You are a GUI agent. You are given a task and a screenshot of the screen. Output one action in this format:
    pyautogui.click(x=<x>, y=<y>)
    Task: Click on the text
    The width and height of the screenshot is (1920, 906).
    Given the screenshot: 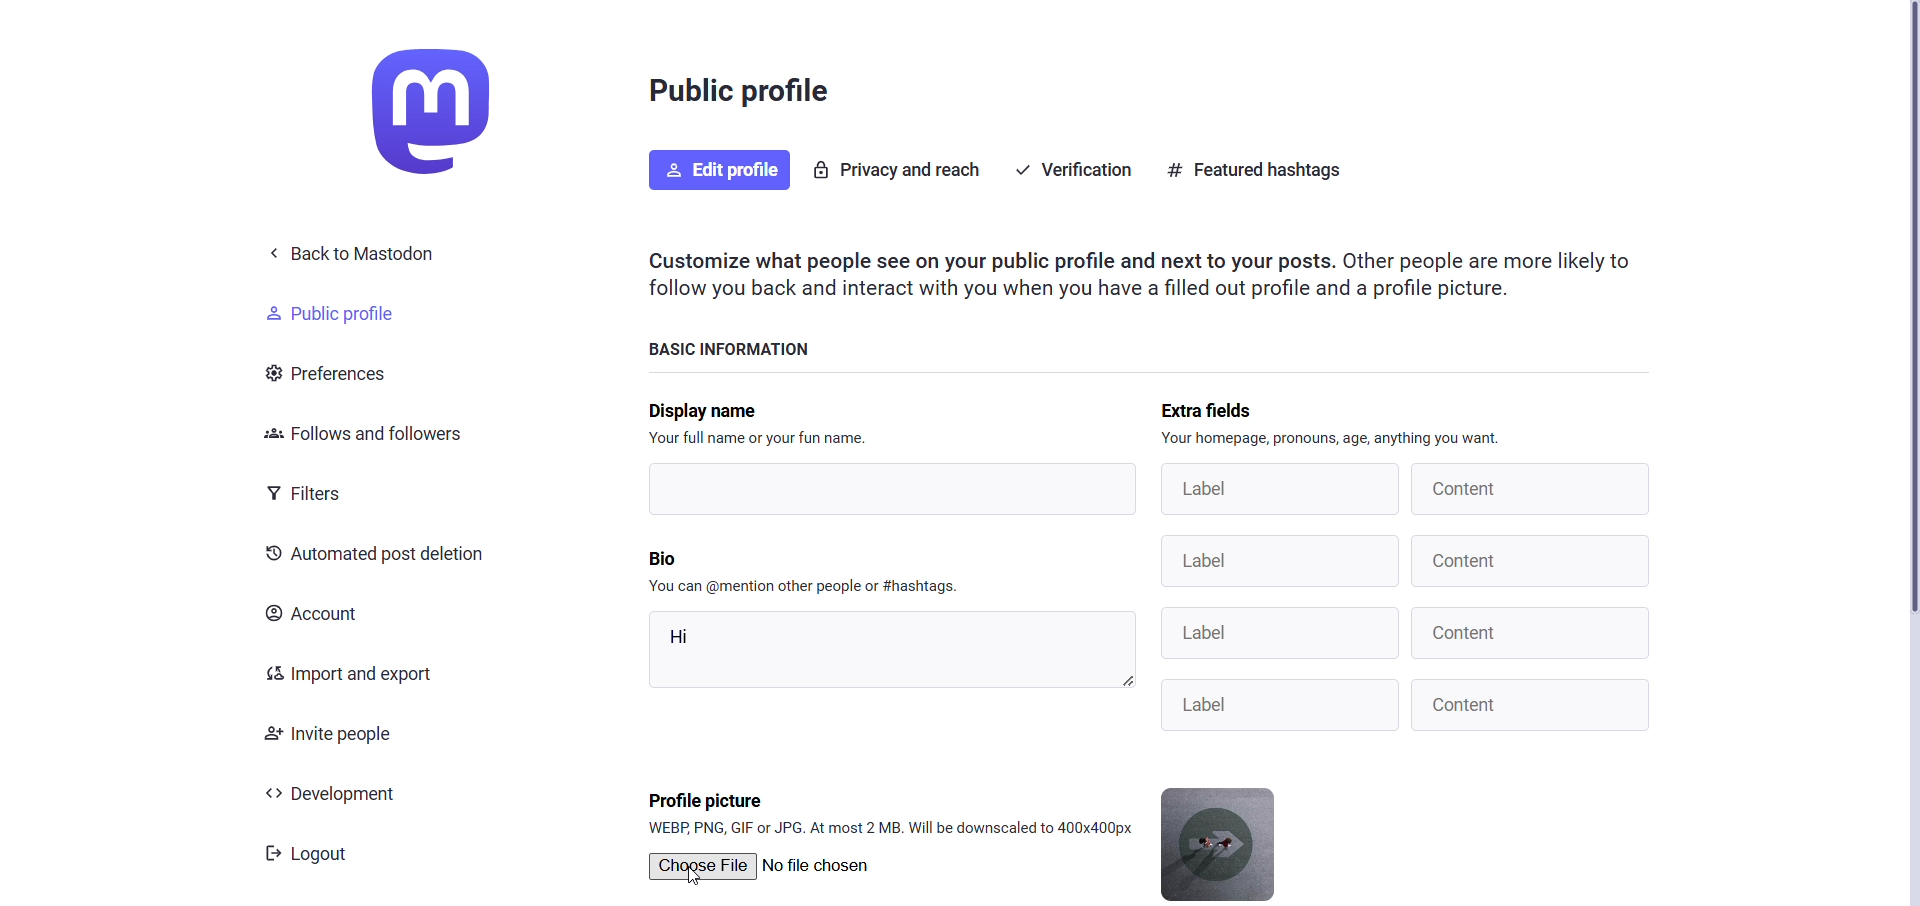 What is the action you would take?
    pyautogui.click(x=761, y=440)
    